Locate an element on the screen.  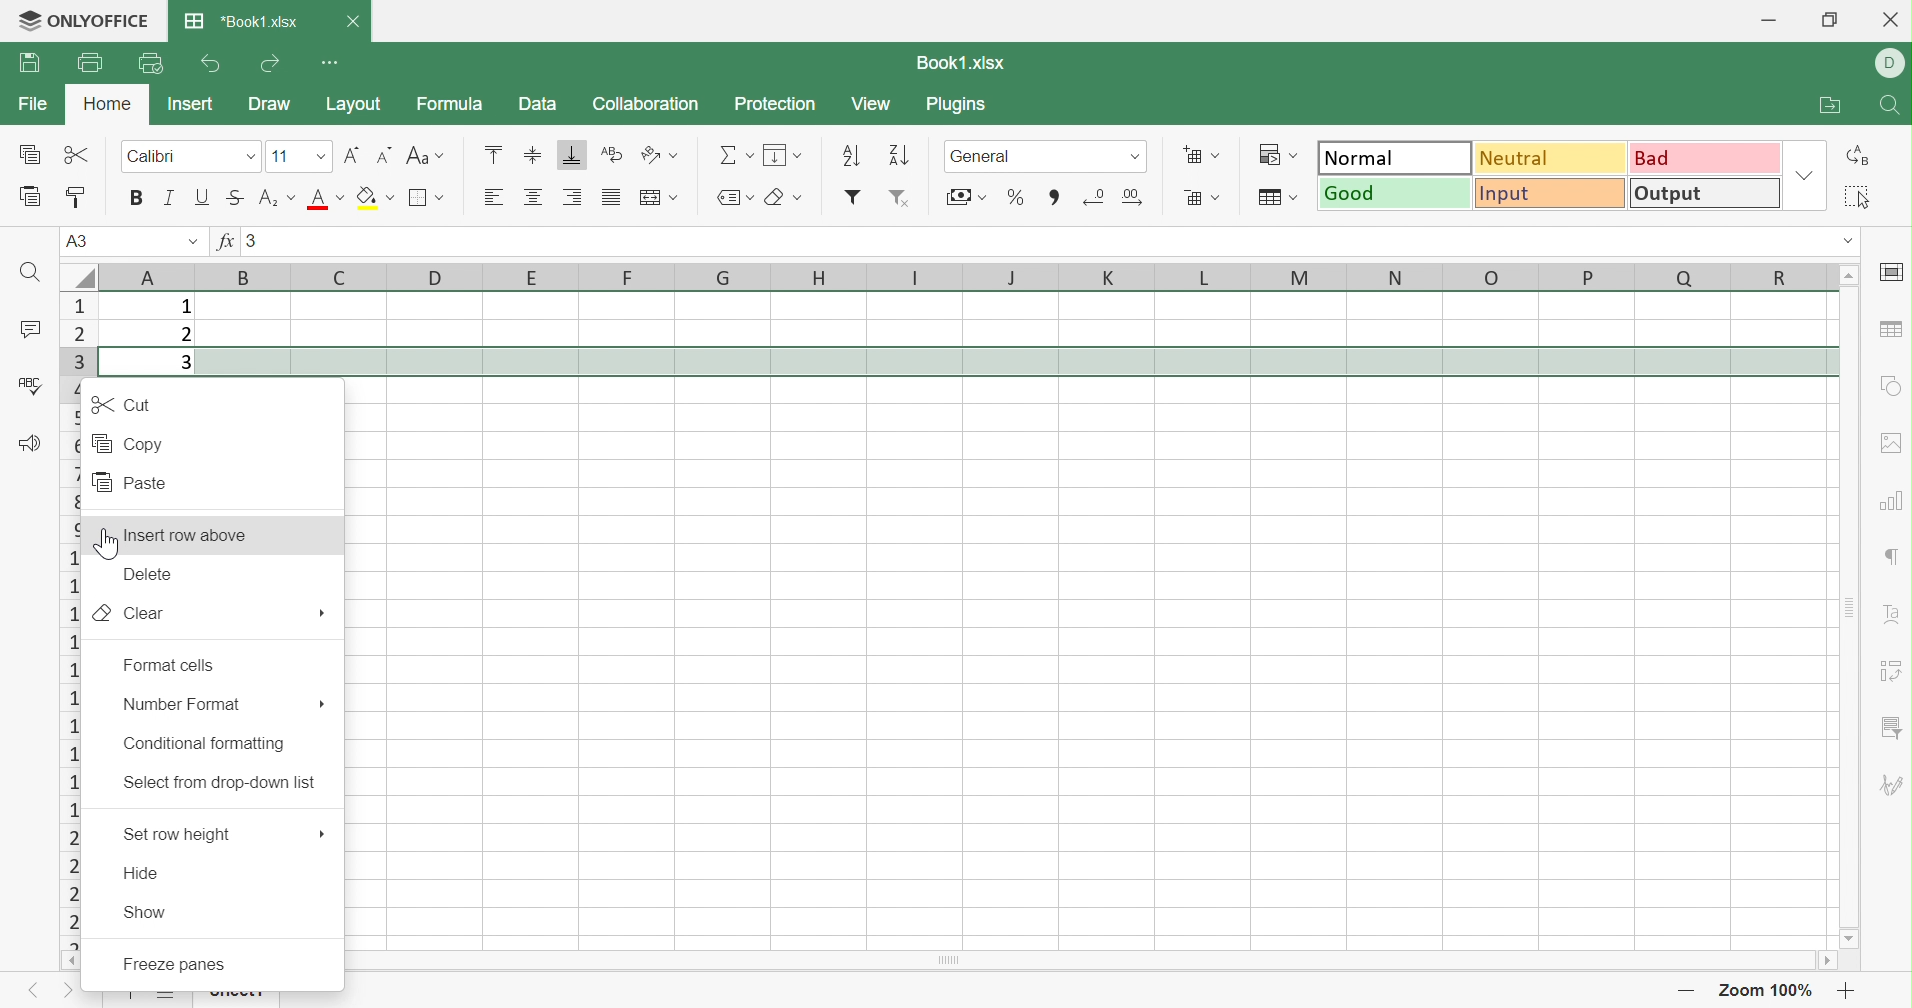
Open file location is located at coordinates (1828, 105).